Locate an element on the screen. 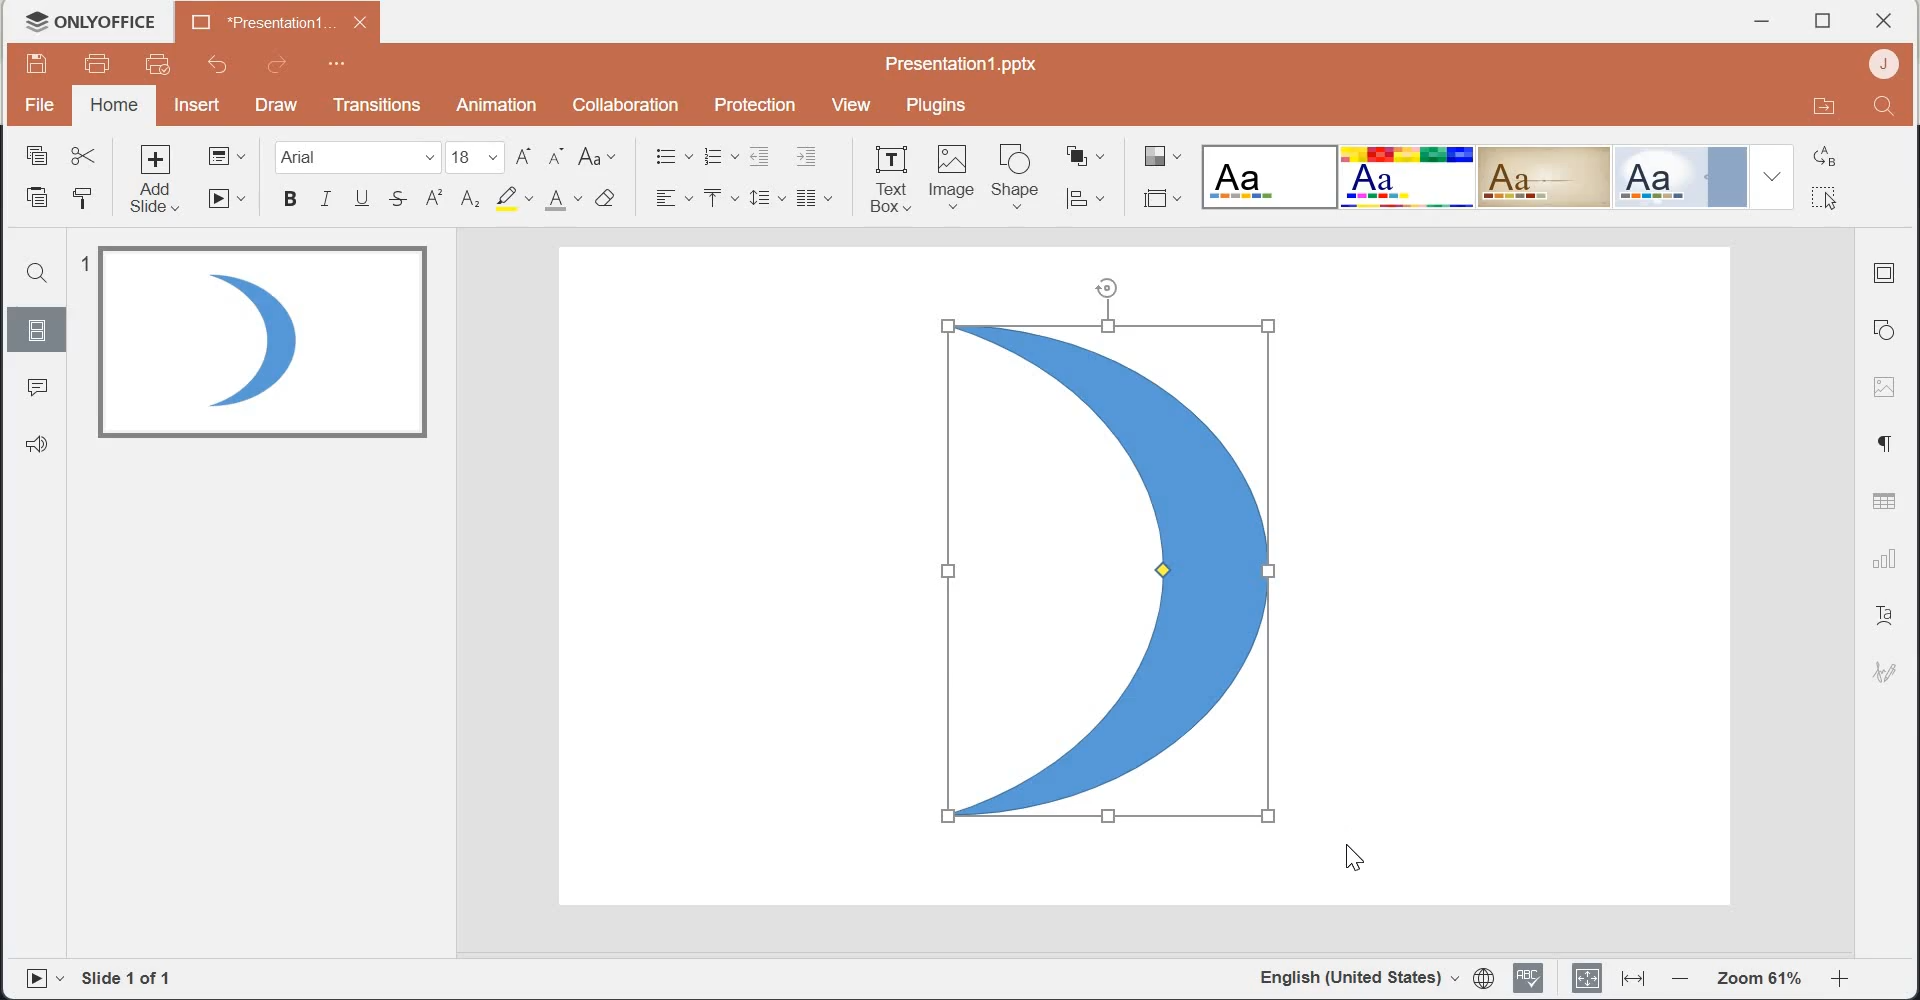 Image resolution: width=1920 pixels, height=1000 pixels. Charts is located at coordinates (1886, 556).